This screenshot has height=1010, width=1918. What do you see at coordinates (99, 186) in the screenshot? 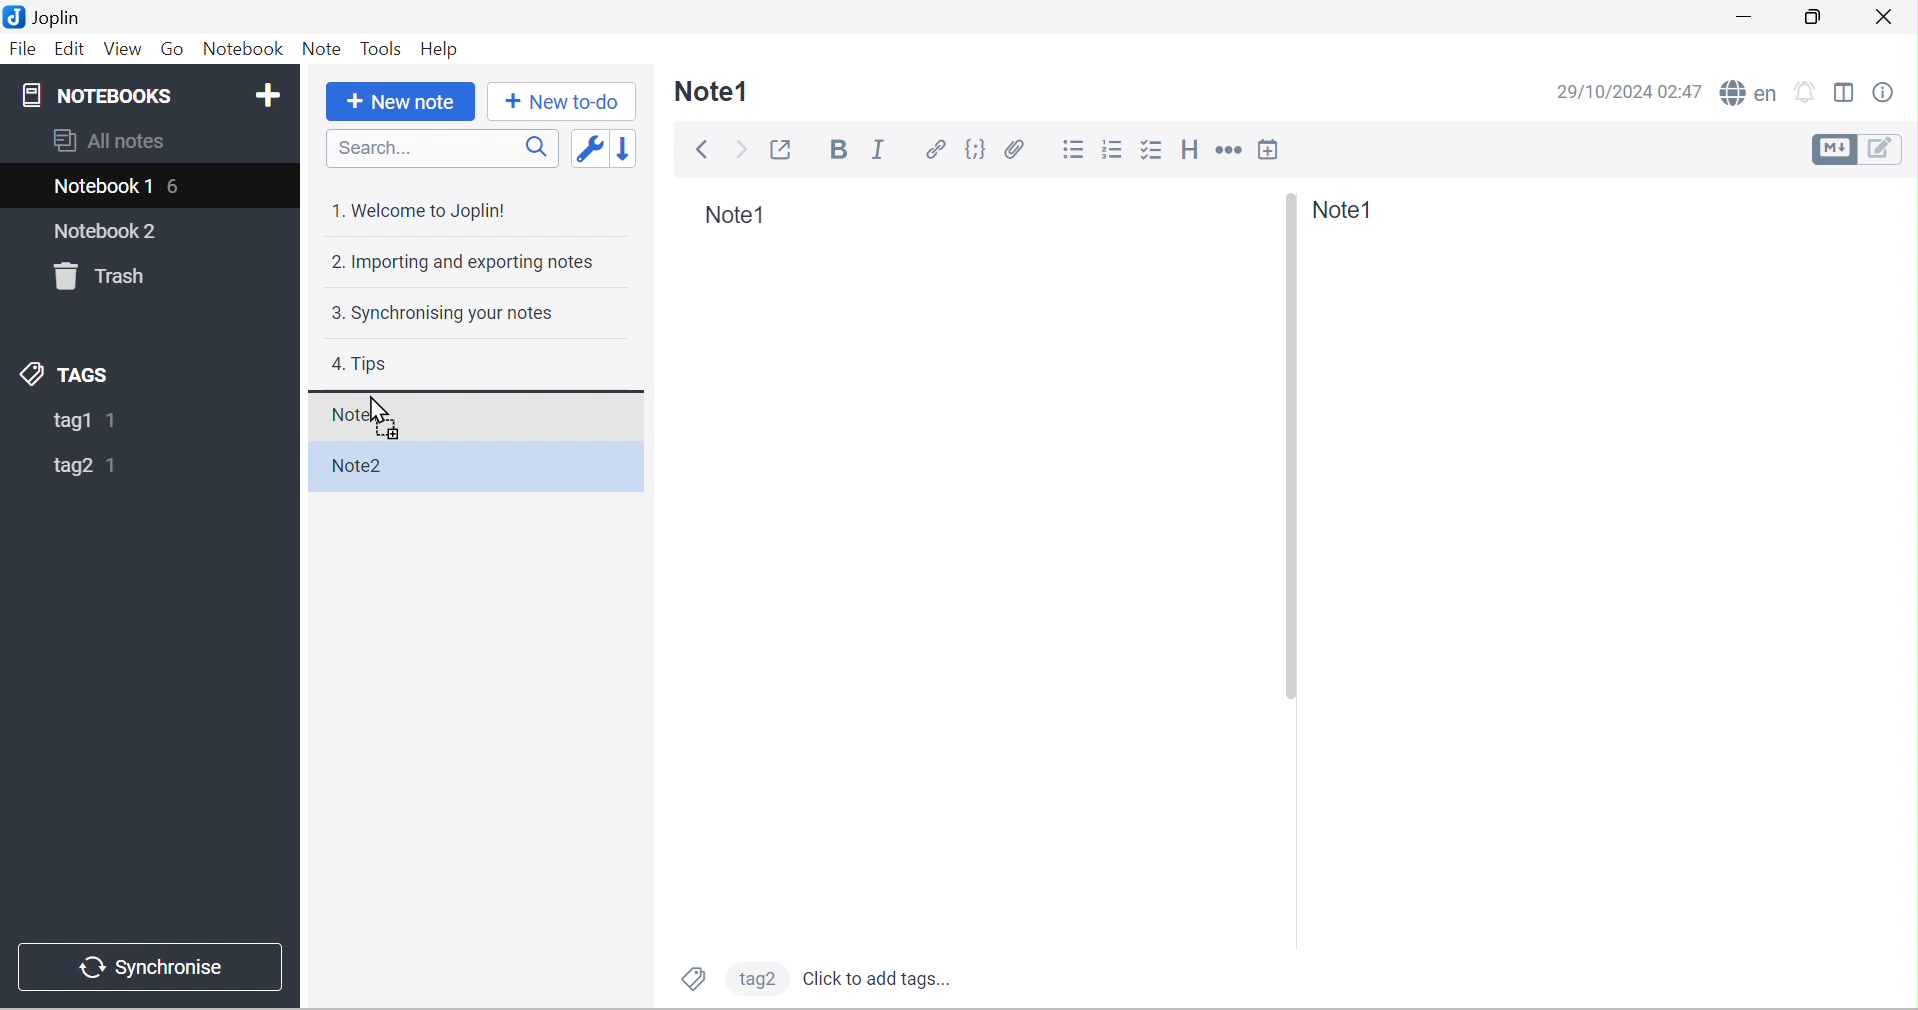
I see `Notebook1` at bounding box center [99, 186].